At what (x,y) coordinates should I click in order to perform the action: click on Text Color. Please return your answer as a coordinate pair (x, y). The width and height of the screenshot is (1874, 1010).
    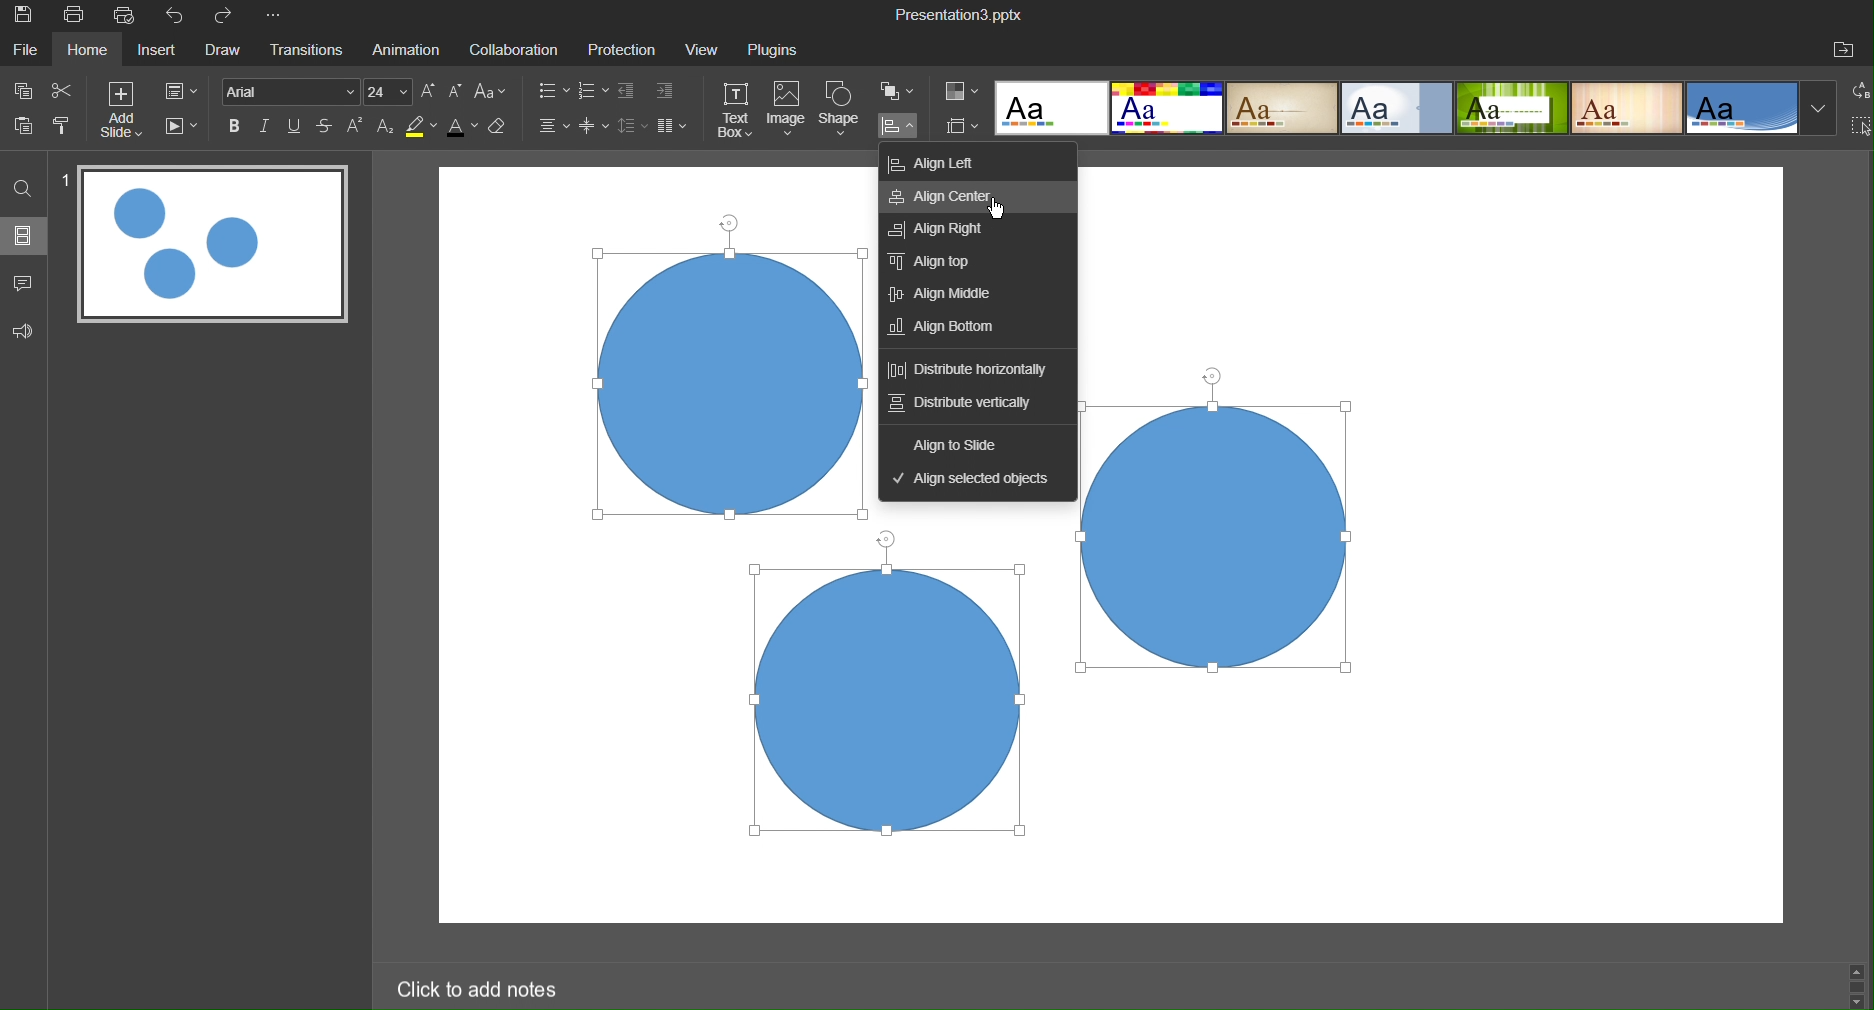
    Looking at the image, I should click on (461, 130).